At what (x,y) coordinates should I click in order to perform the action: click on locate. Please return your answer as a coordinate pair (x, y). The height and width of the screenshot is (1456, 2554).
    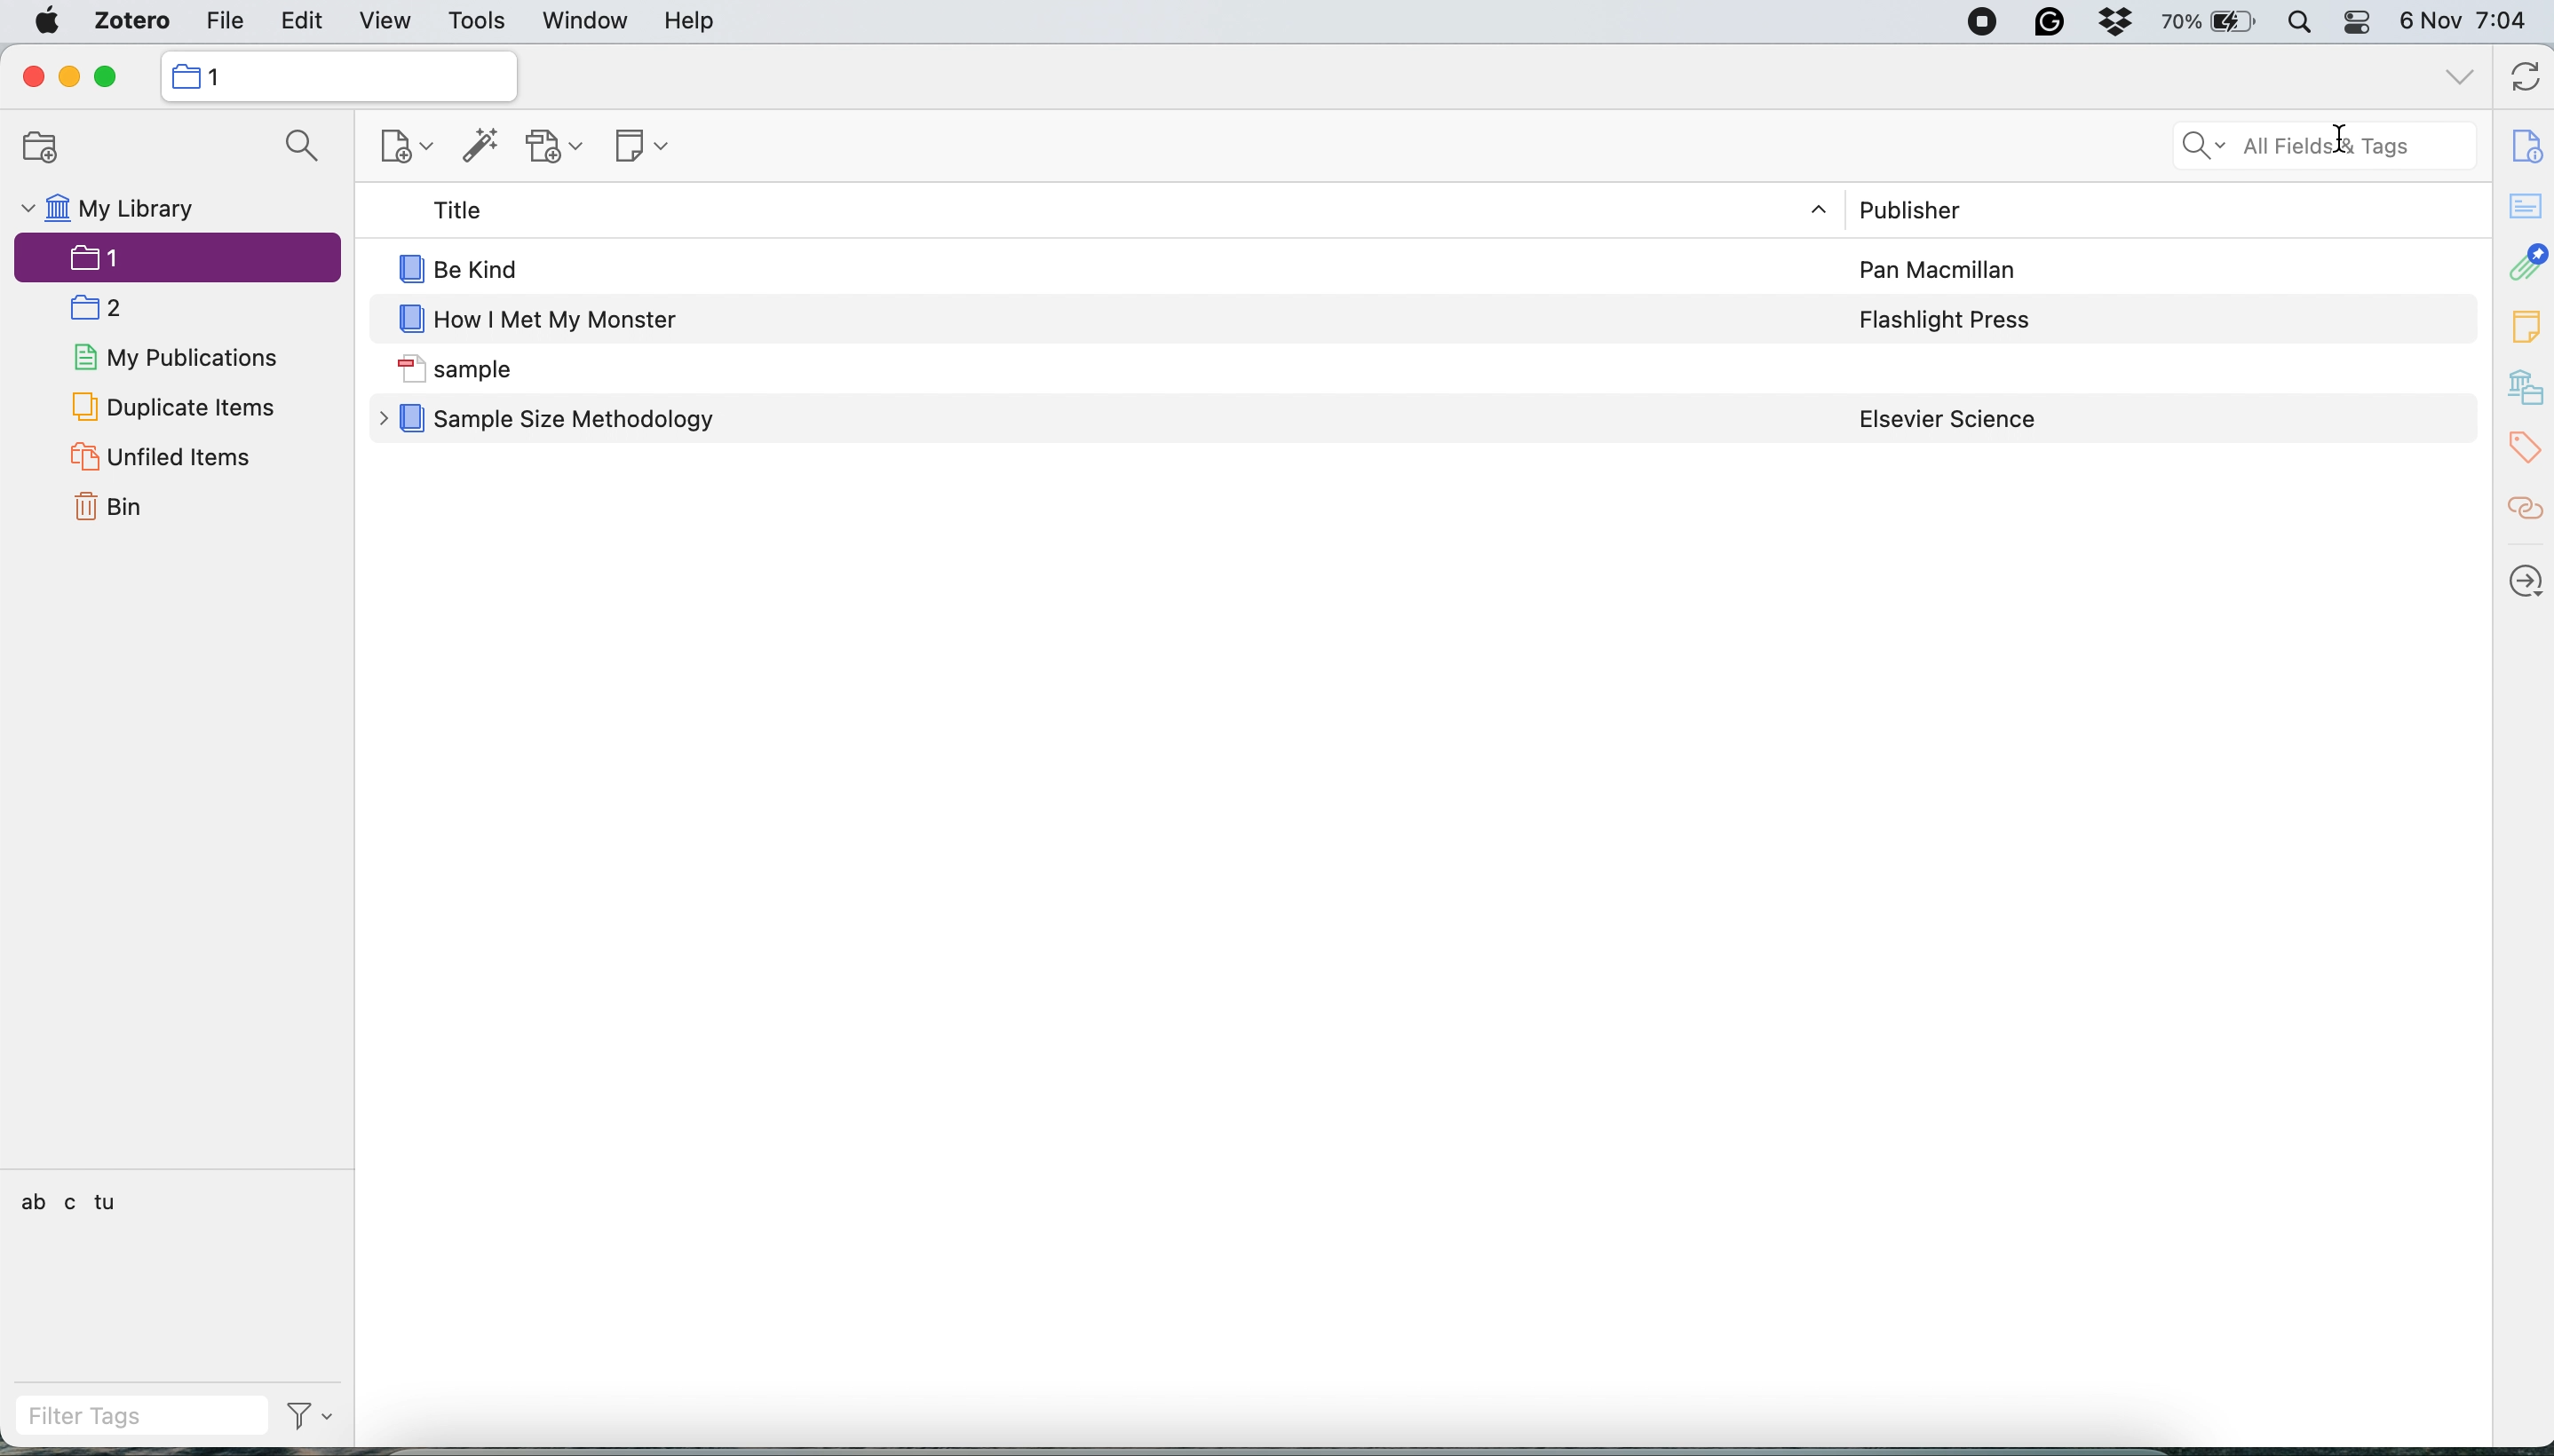
    Looking at the image, I should click on (2524, 584).